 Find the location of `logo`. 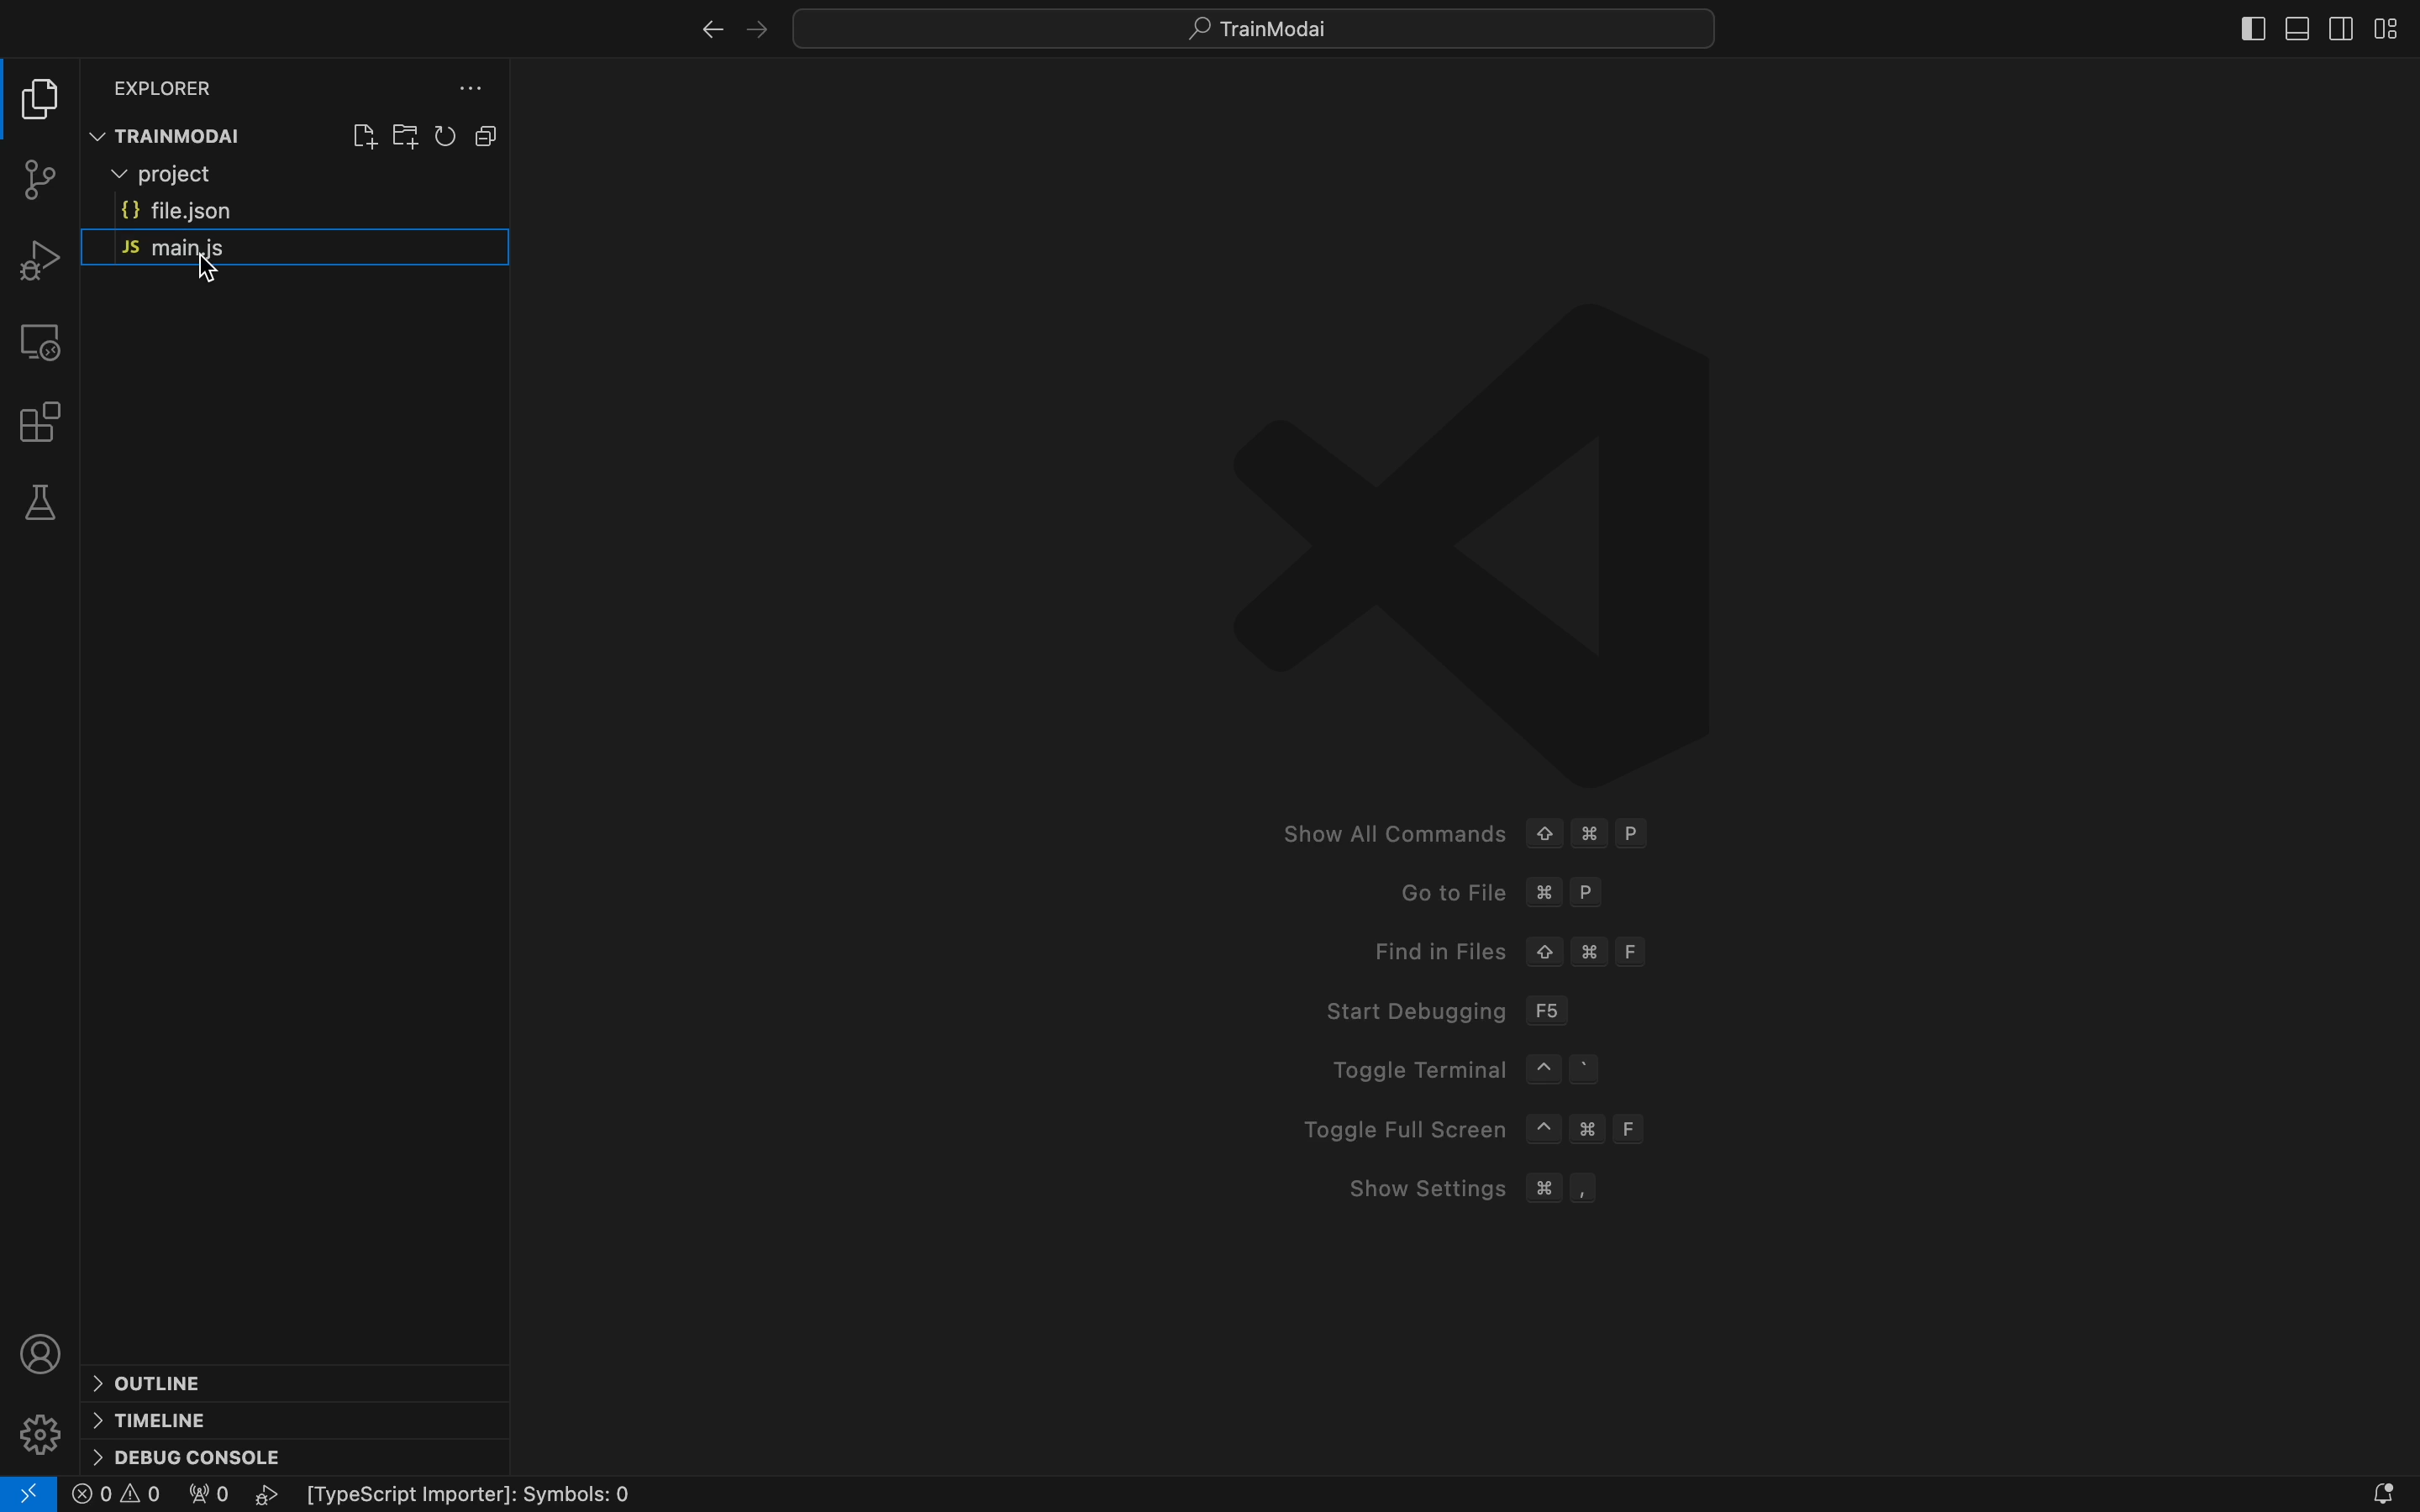

logo is located at coordinates (1476, 535).